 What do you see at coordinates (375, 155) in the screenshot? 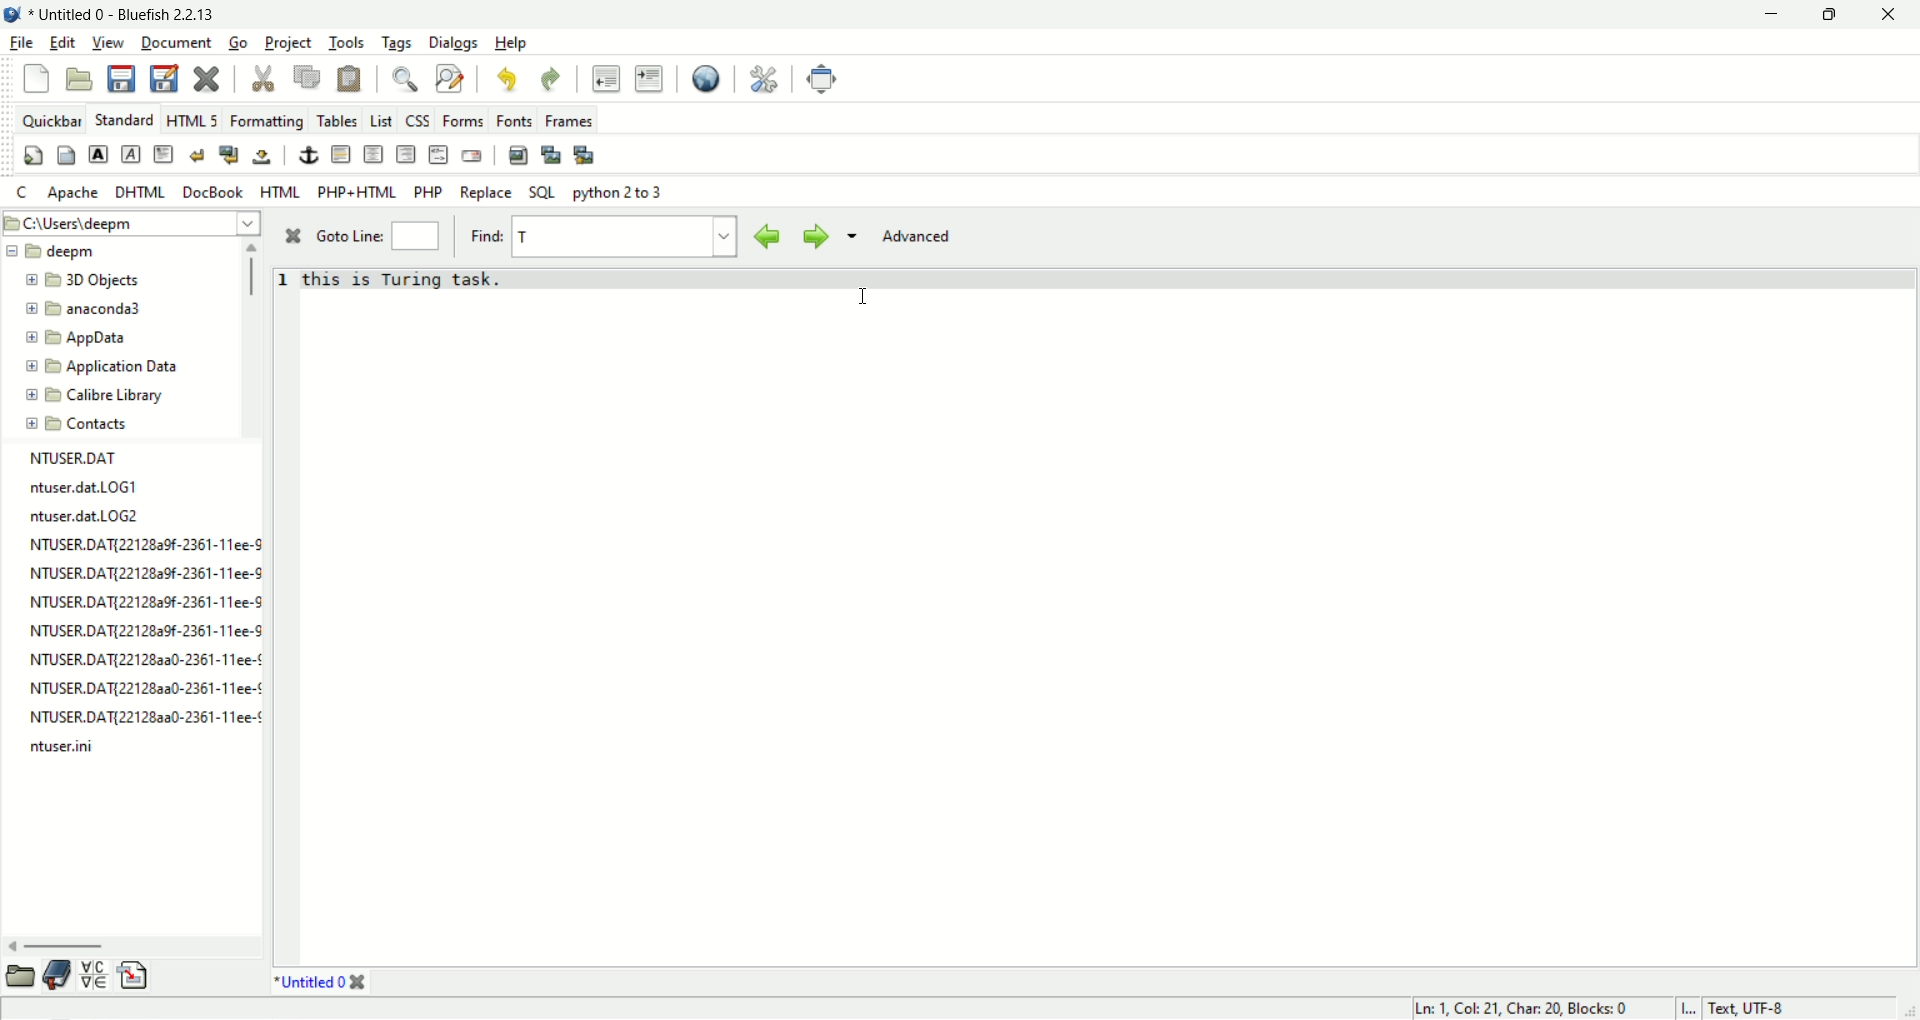
I see `center` at bounding box center [375, 155].